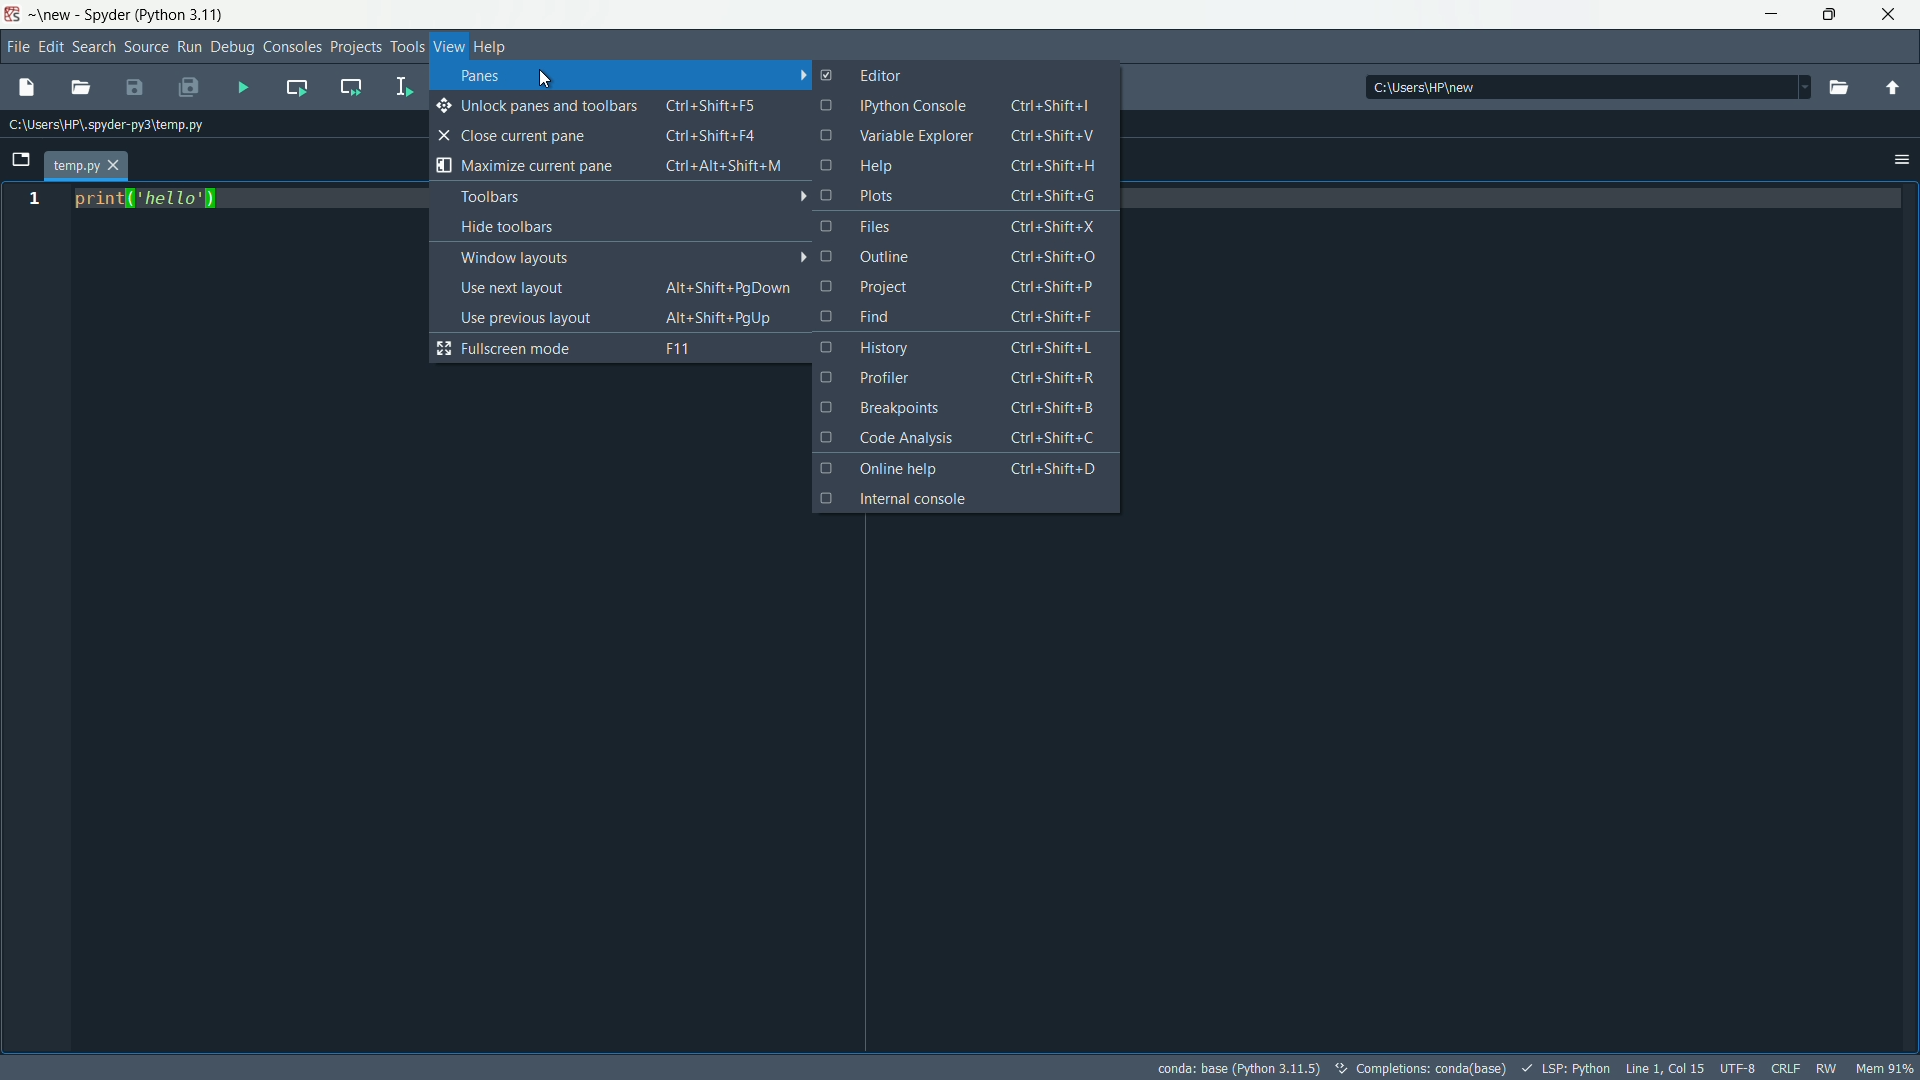 This screenshot has height=1080, width=1920. What do you see at coordinates (27, 89) in the screenshot?
I see `new file` at bounding box center [27, 89].